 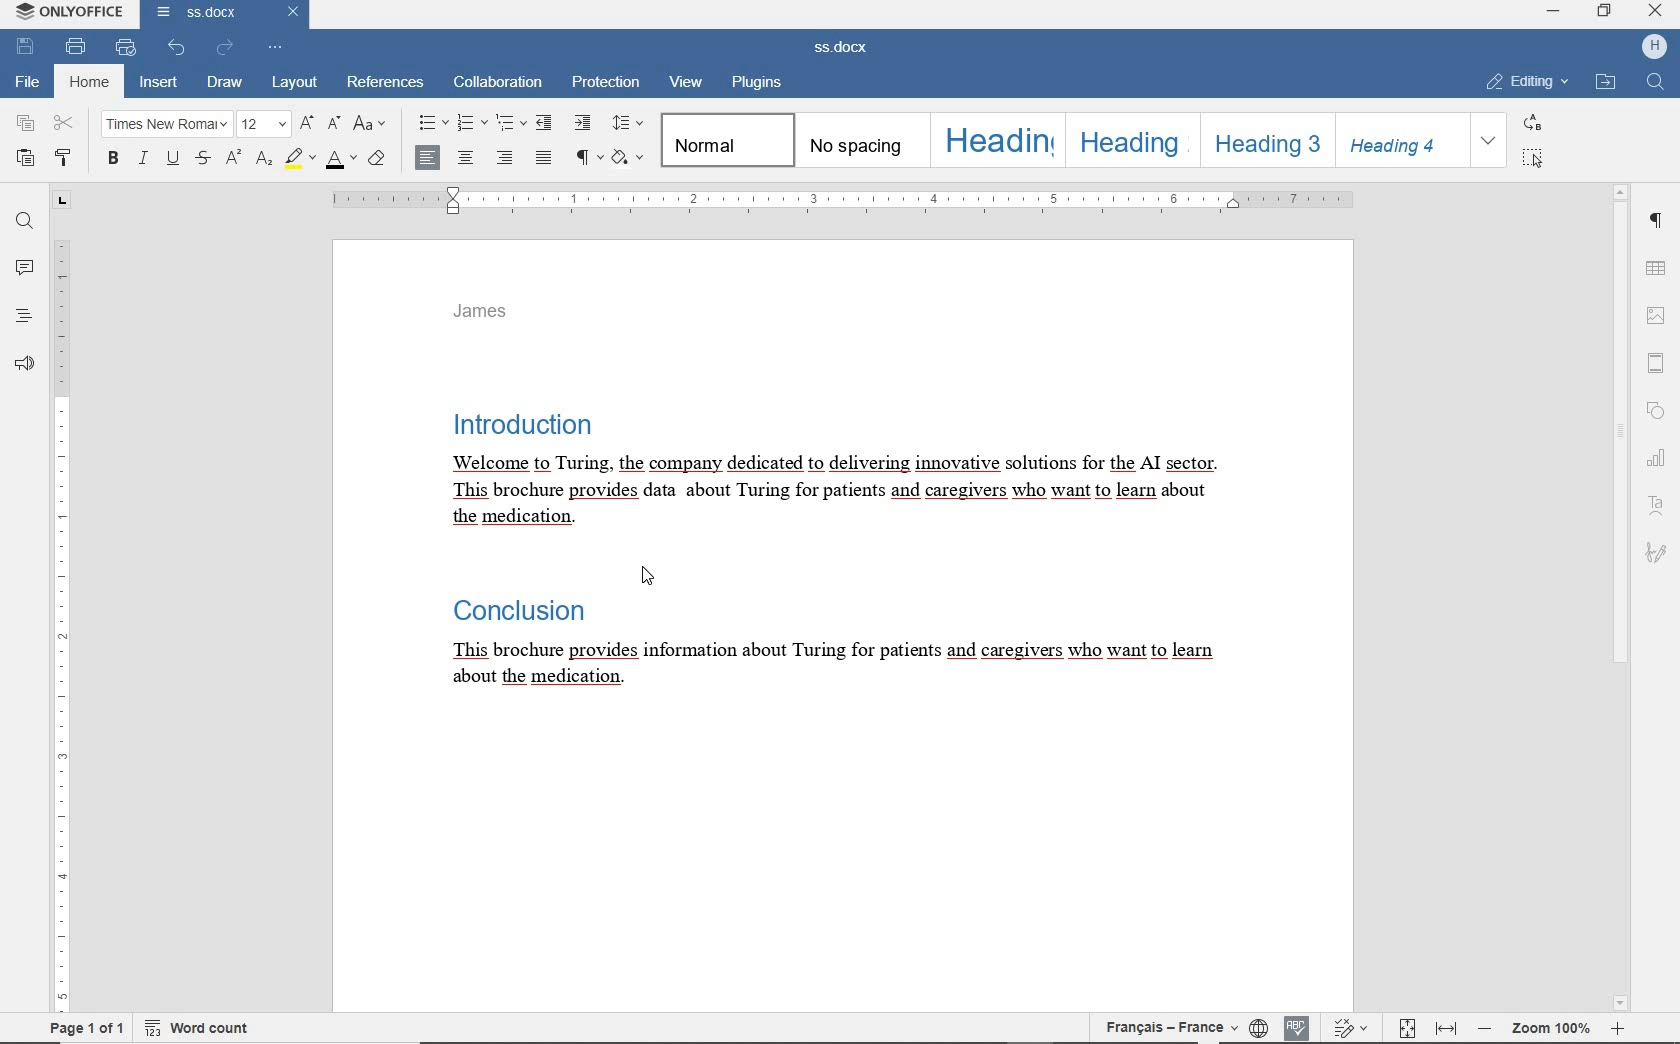 What do you see at coordinates (1167, 1025) in the screenshot?
I see `TEXT LANGUAGE` at bounding box center [1167, 1025].